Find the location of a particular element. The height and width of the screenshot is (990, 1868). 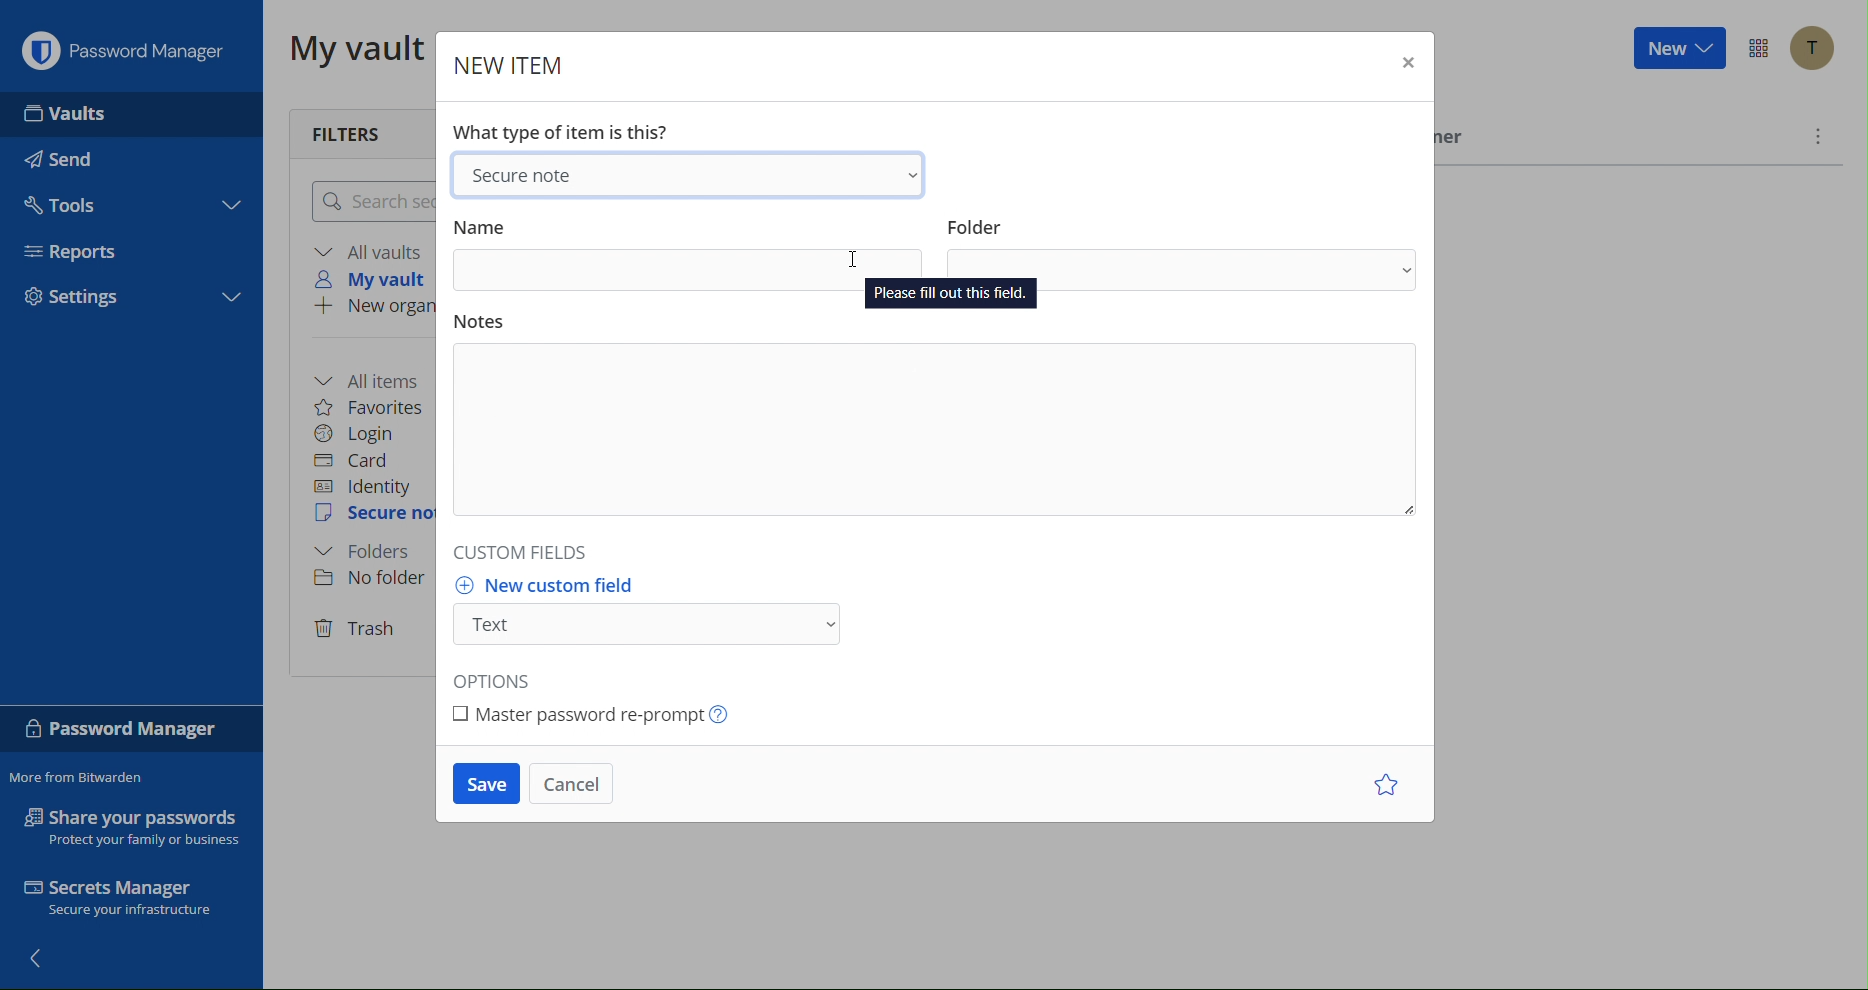

Options is located at coordinates (504, 678).